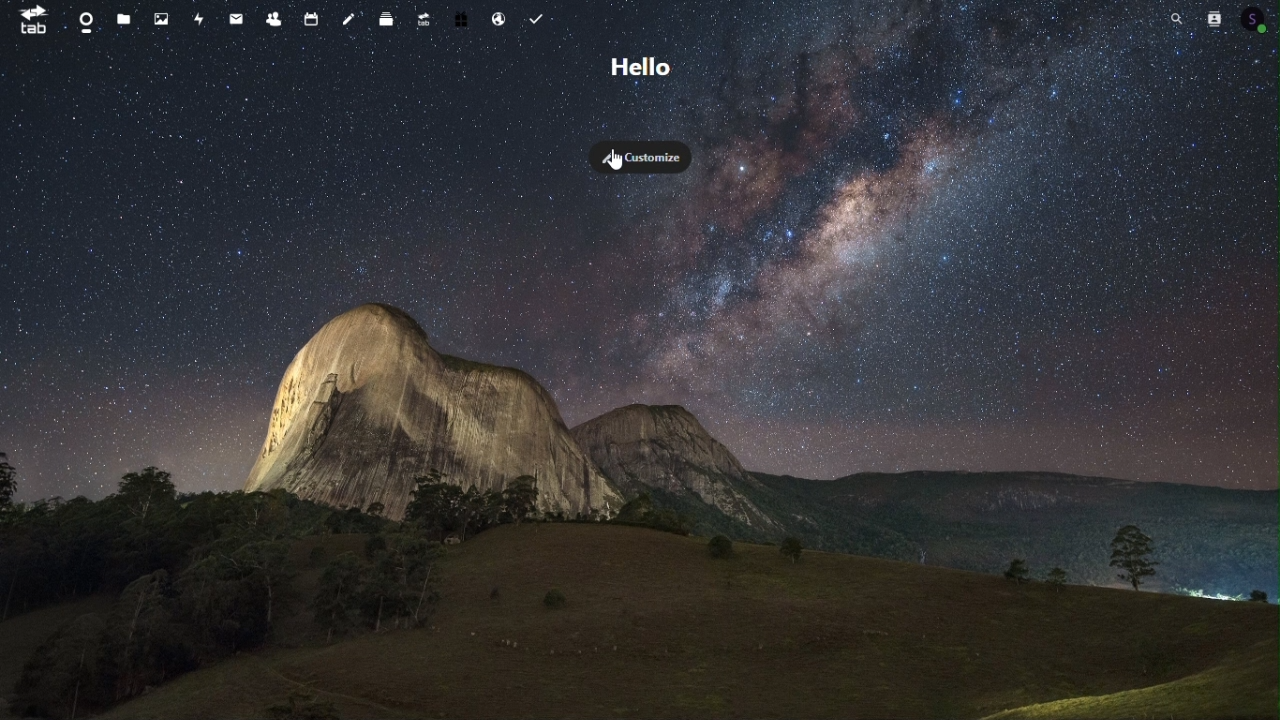 Image resolution: width=1280 pixels, height=720 pixels. What do you see at coordinates (308, 18) in the screenshot?
I see `Calendar` at bounding box center [308, 18].